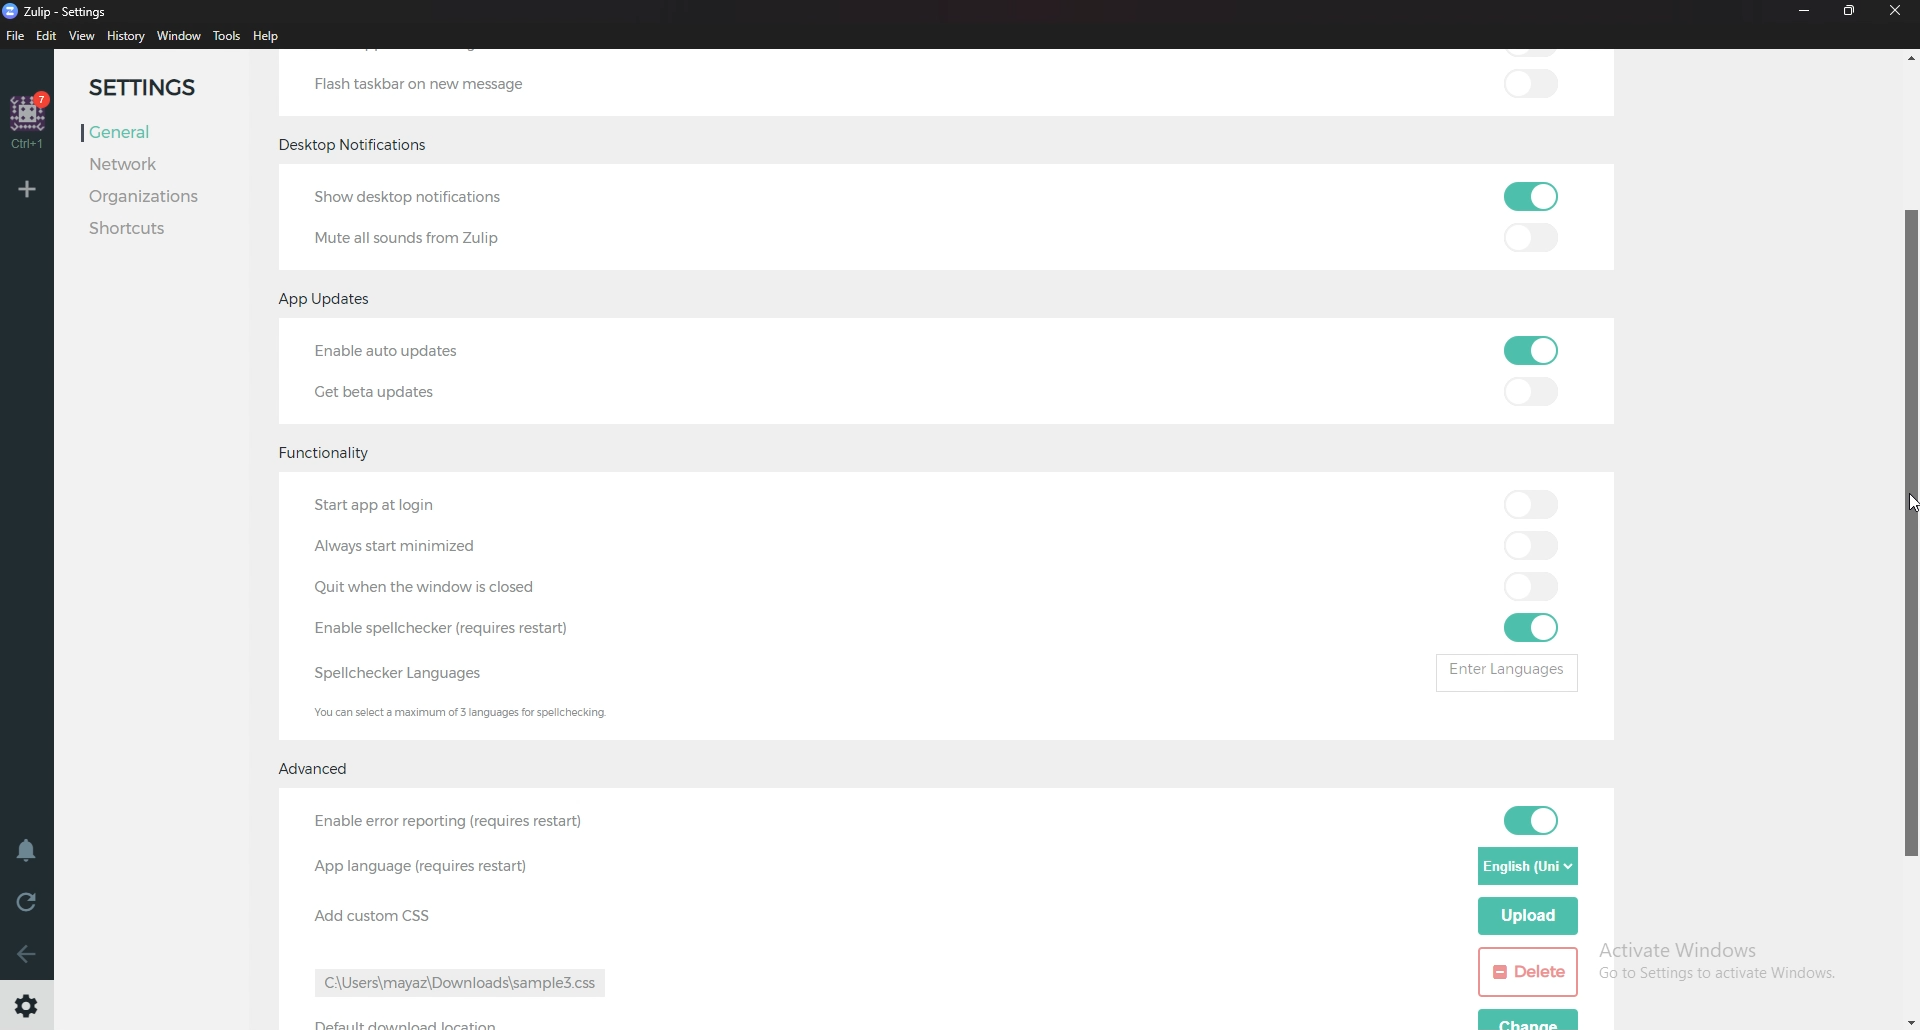 The height and width of the screenshot is (1030, 1920). Describe the element at coordinates (382, 390) in the screenshot. I see `Get beta updates` at that location.